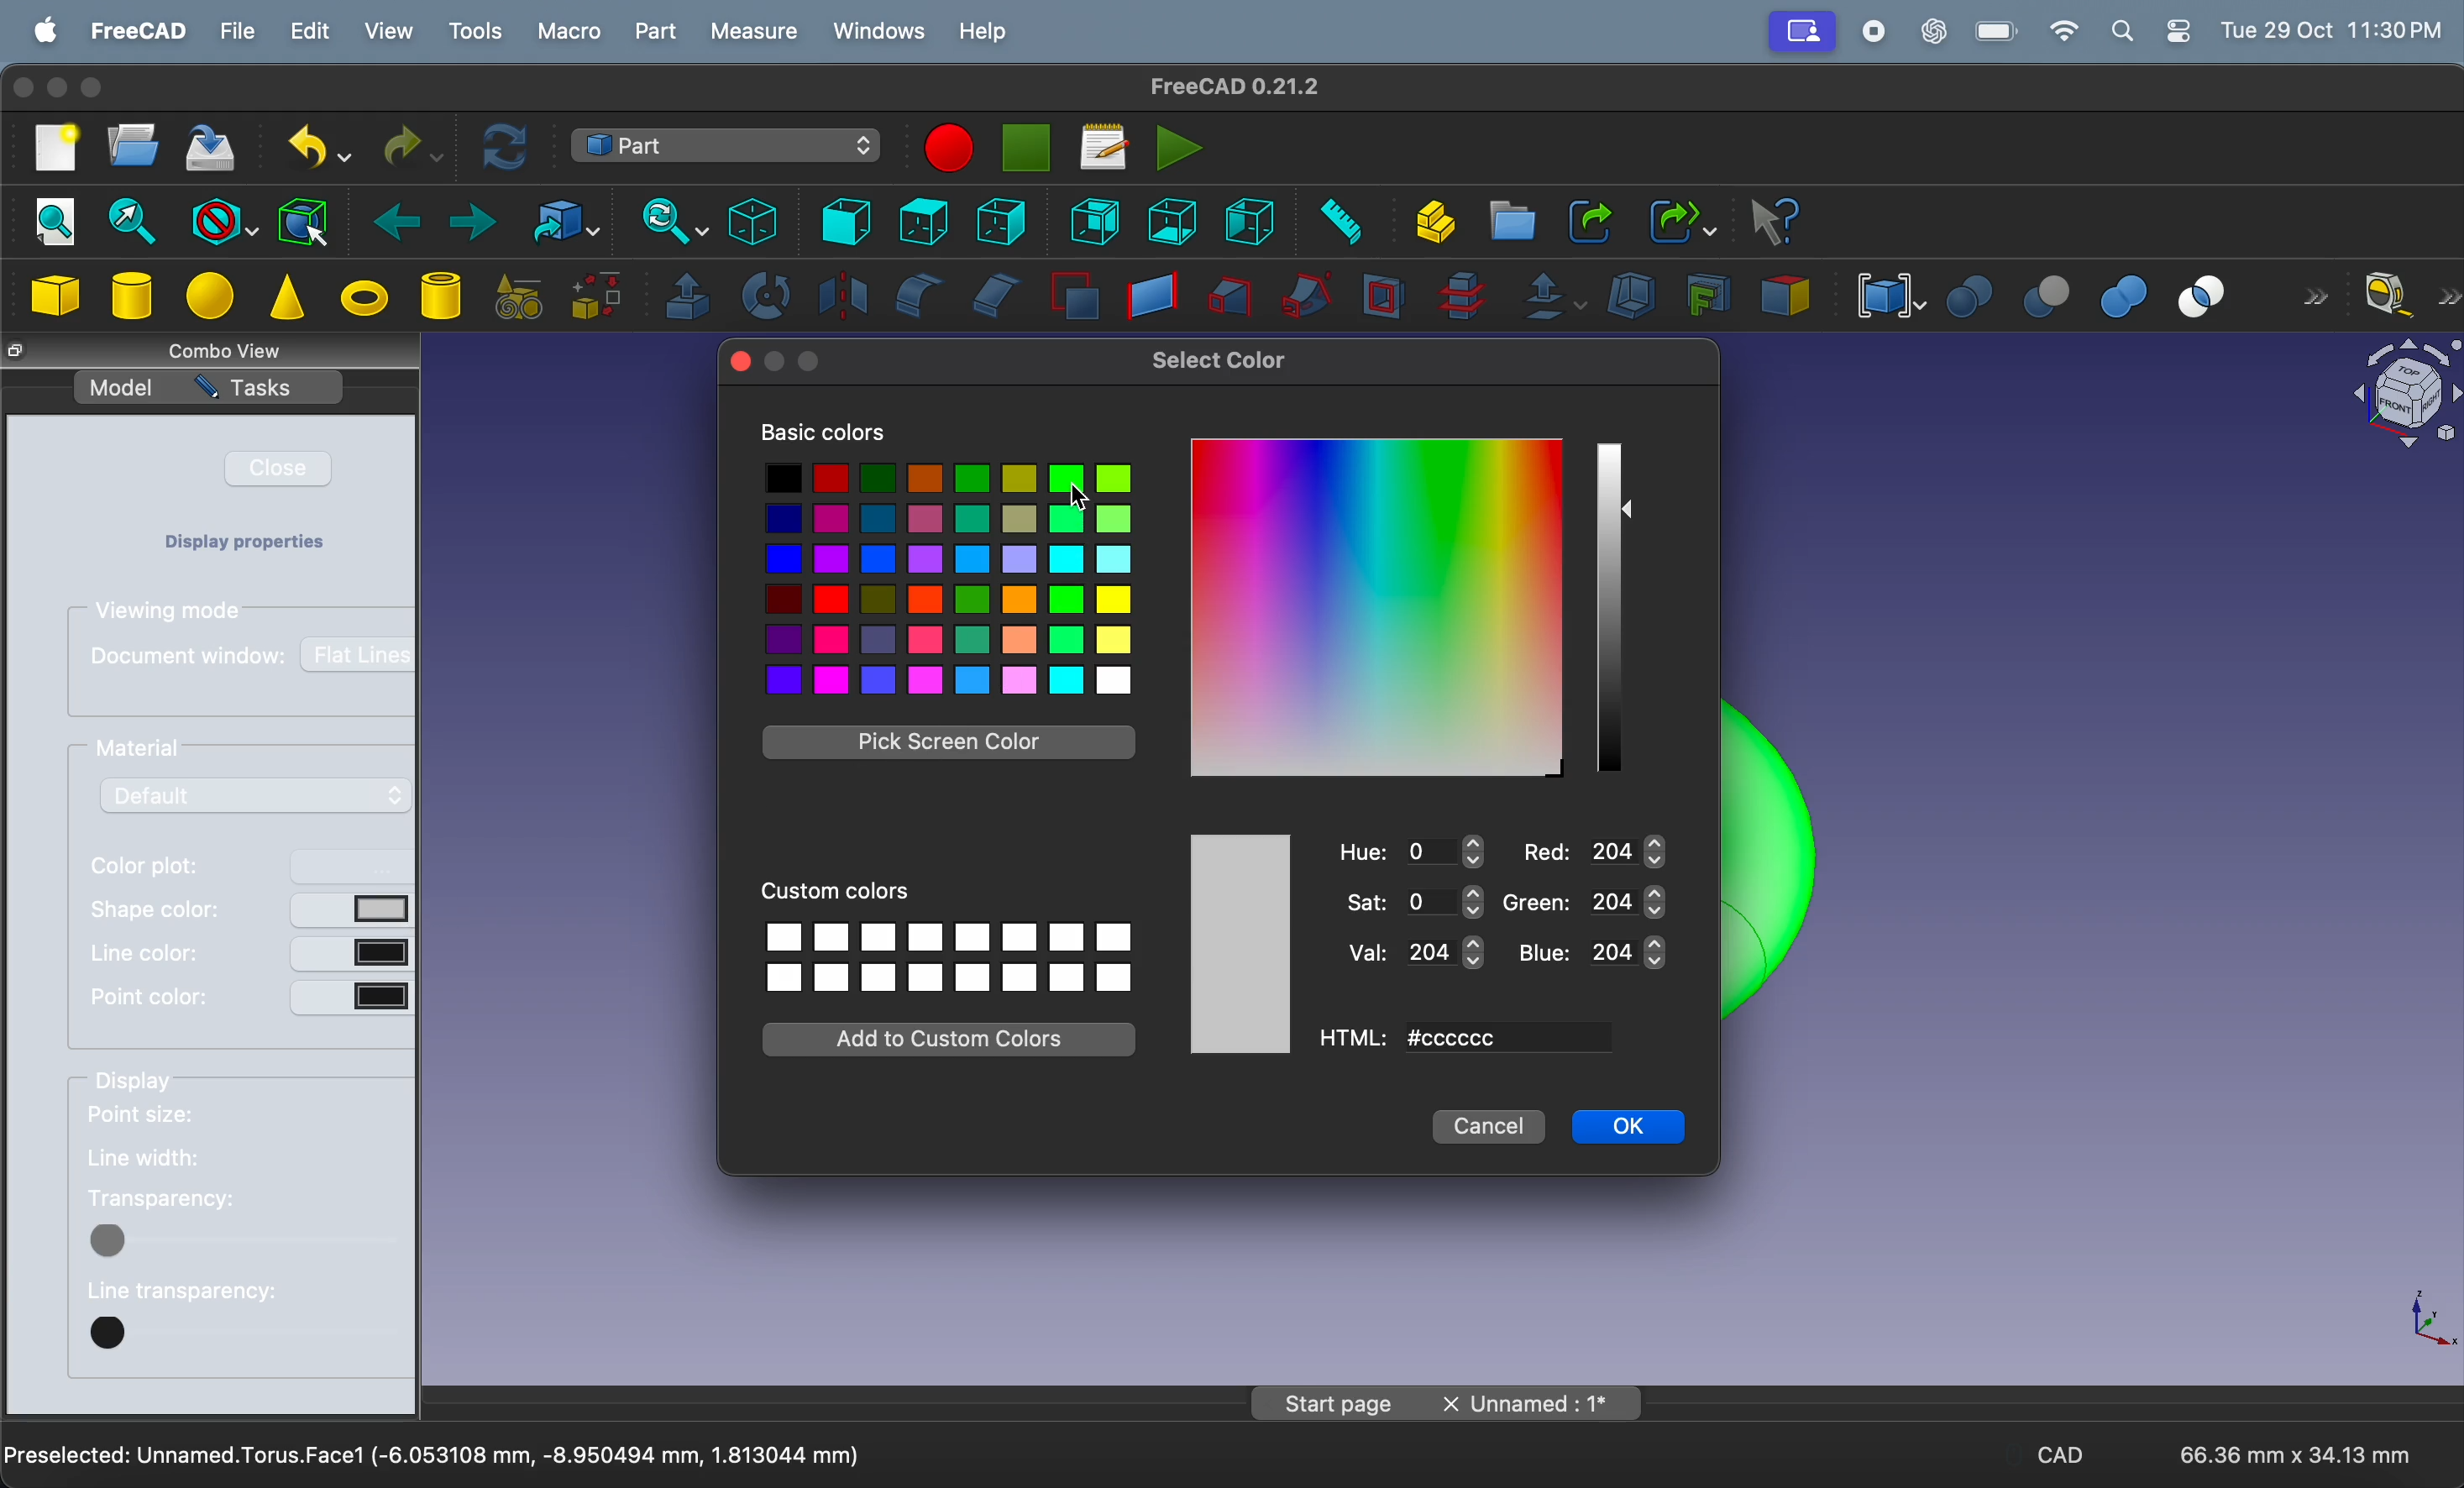  Describe the element at coordinates (24, 87) in the screenshot. I see `closing window` at that location.